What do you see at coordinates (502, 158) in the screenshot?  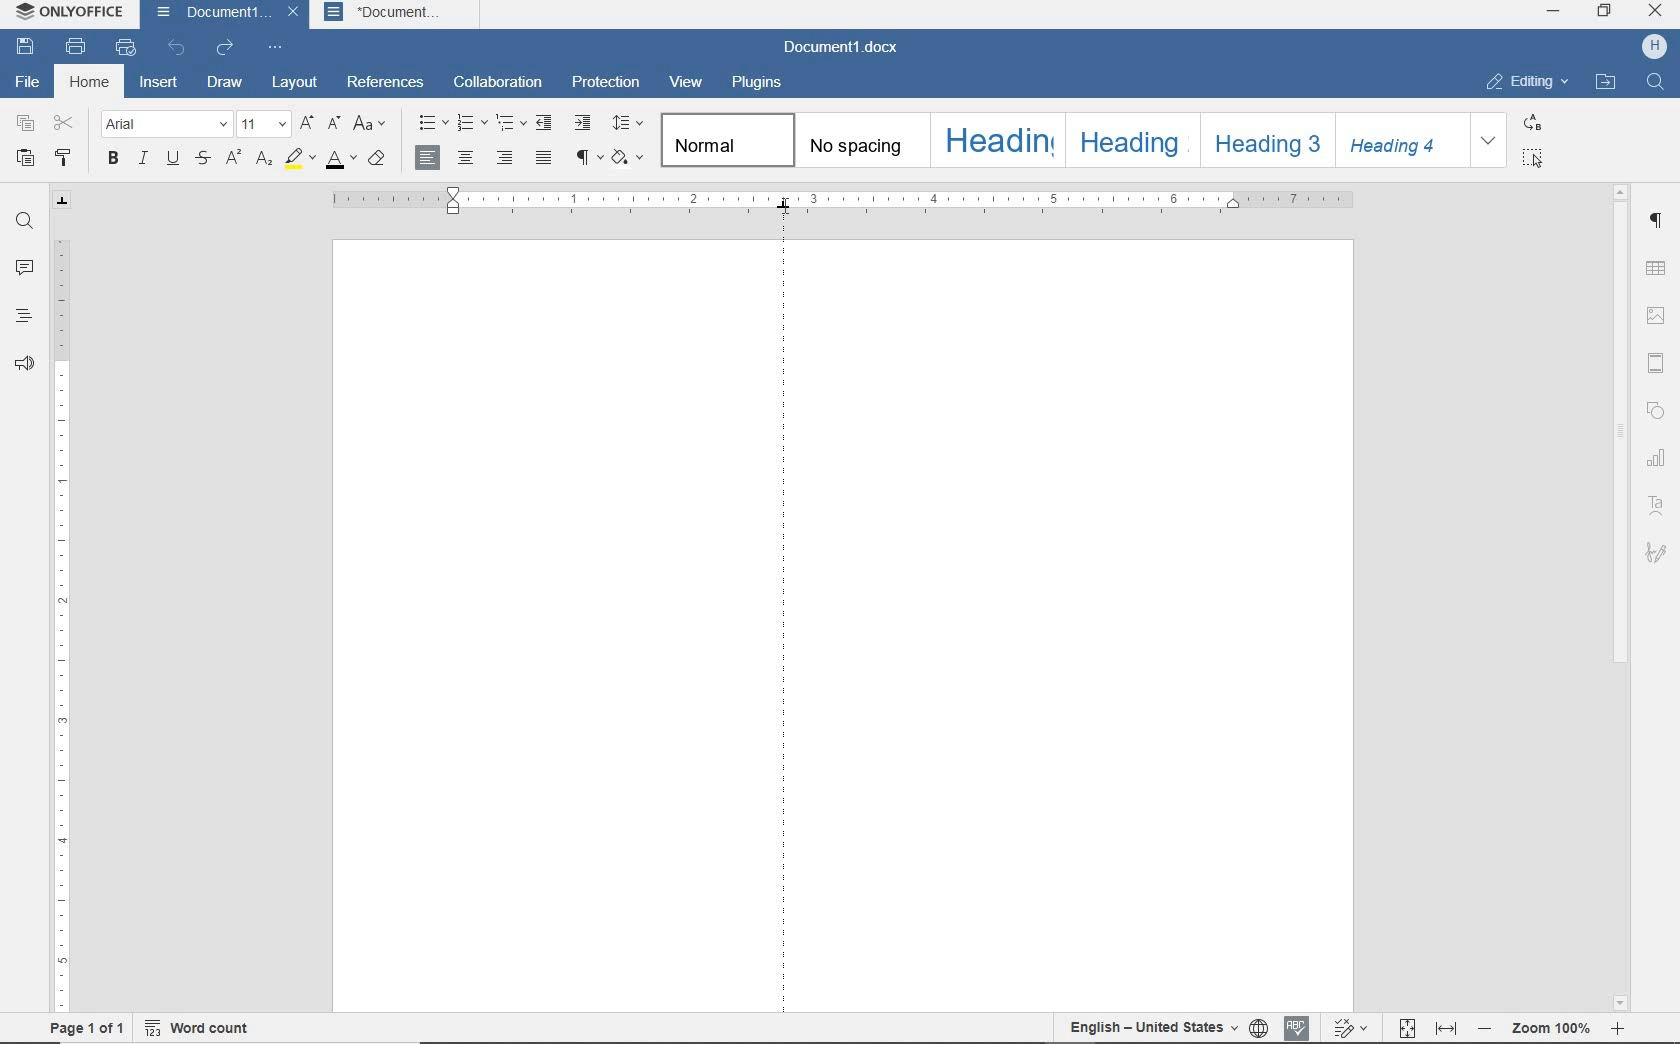 I see `ALIGN RIGHT` at bounding box center [502, 158].